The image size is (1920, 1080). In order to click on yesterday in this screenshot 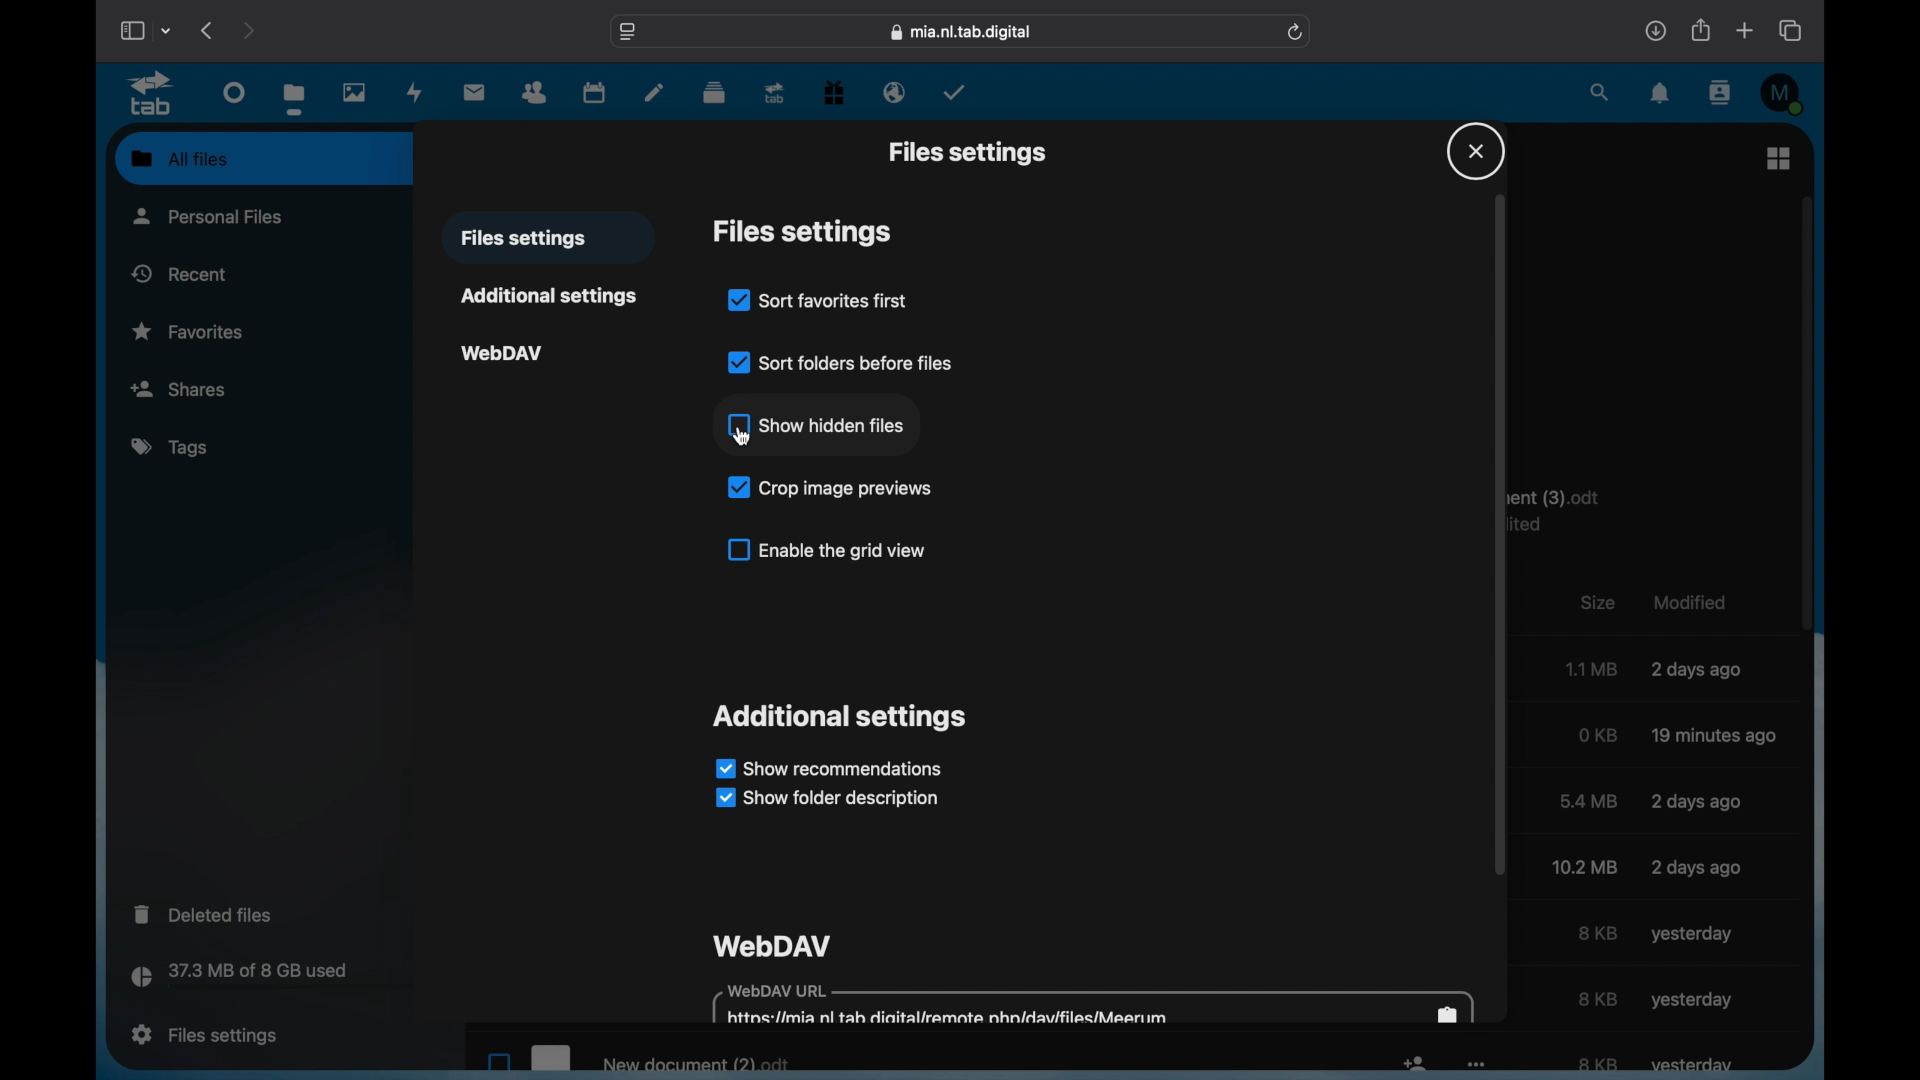, I will do `click(1692, 1000)`.